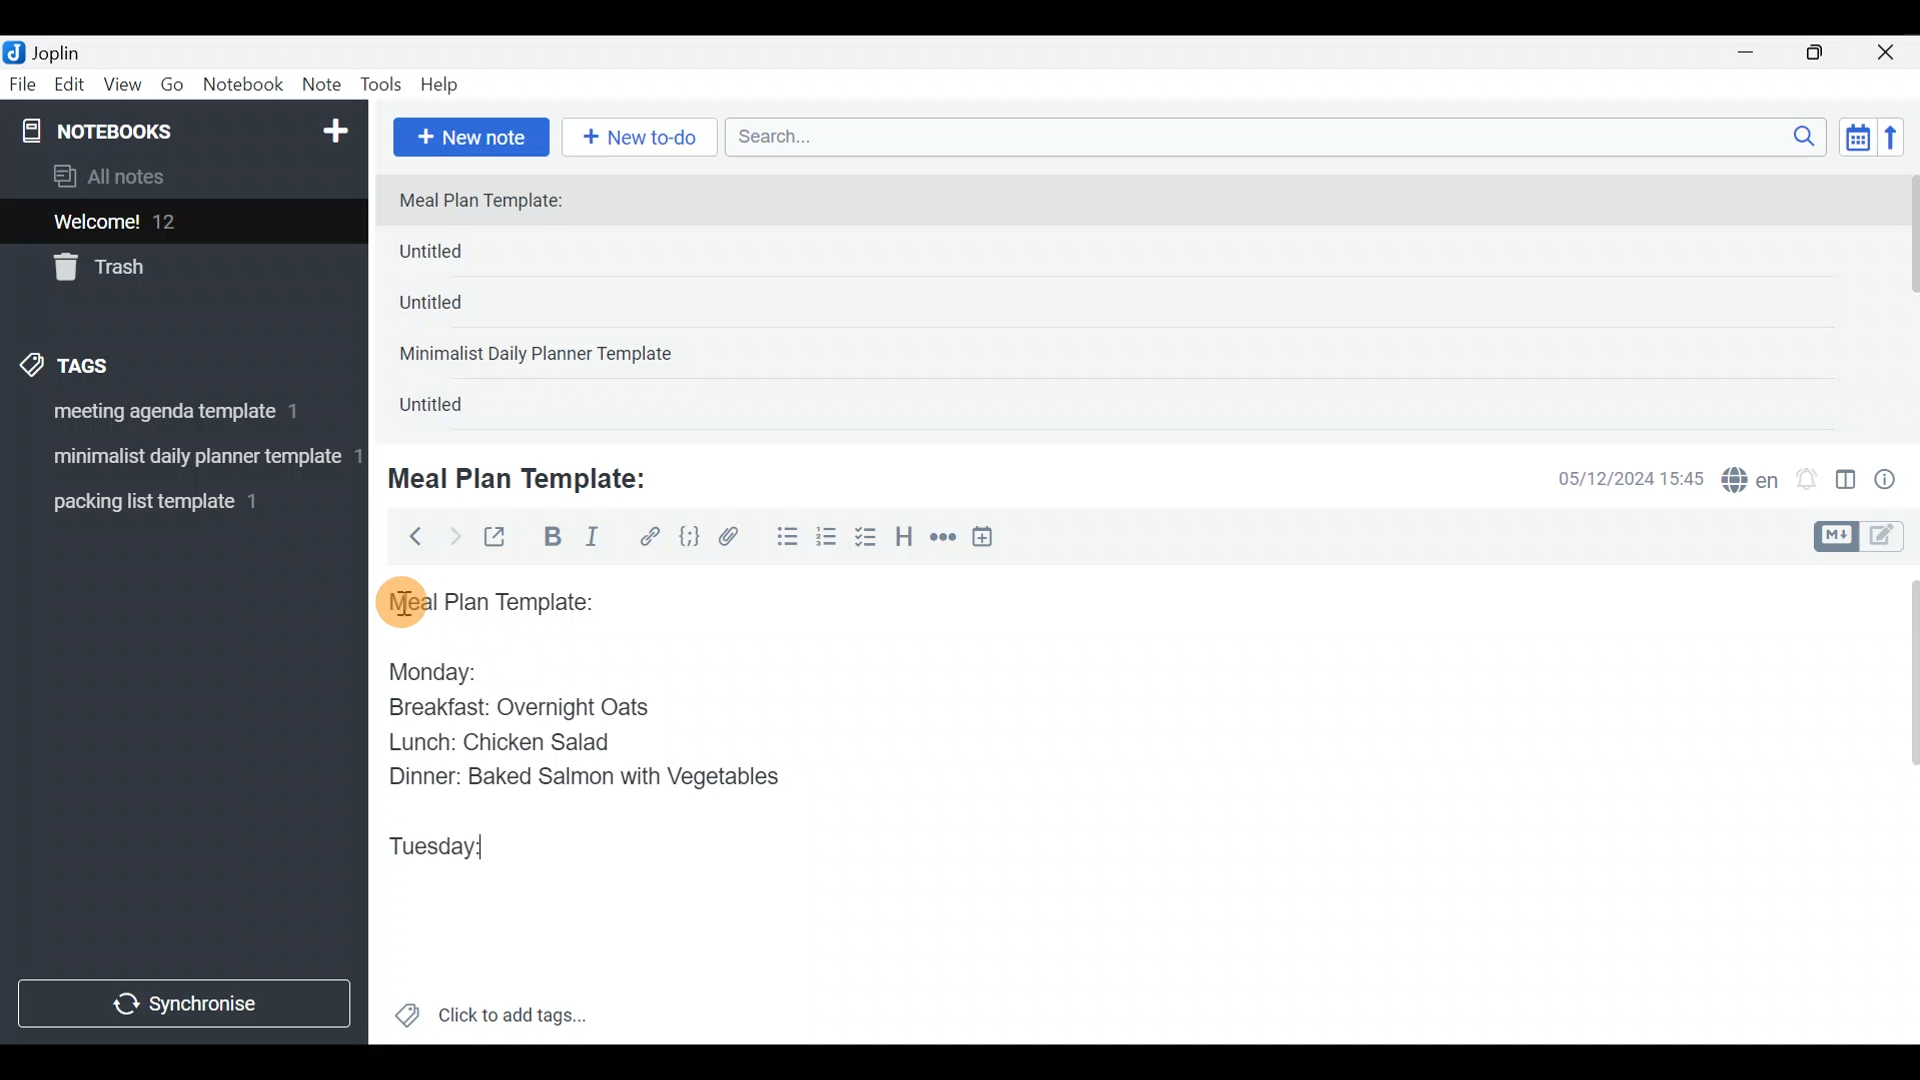  Describe the element at coordinates (1827, 53) in the screenshot. I see `Maximize` at that location.